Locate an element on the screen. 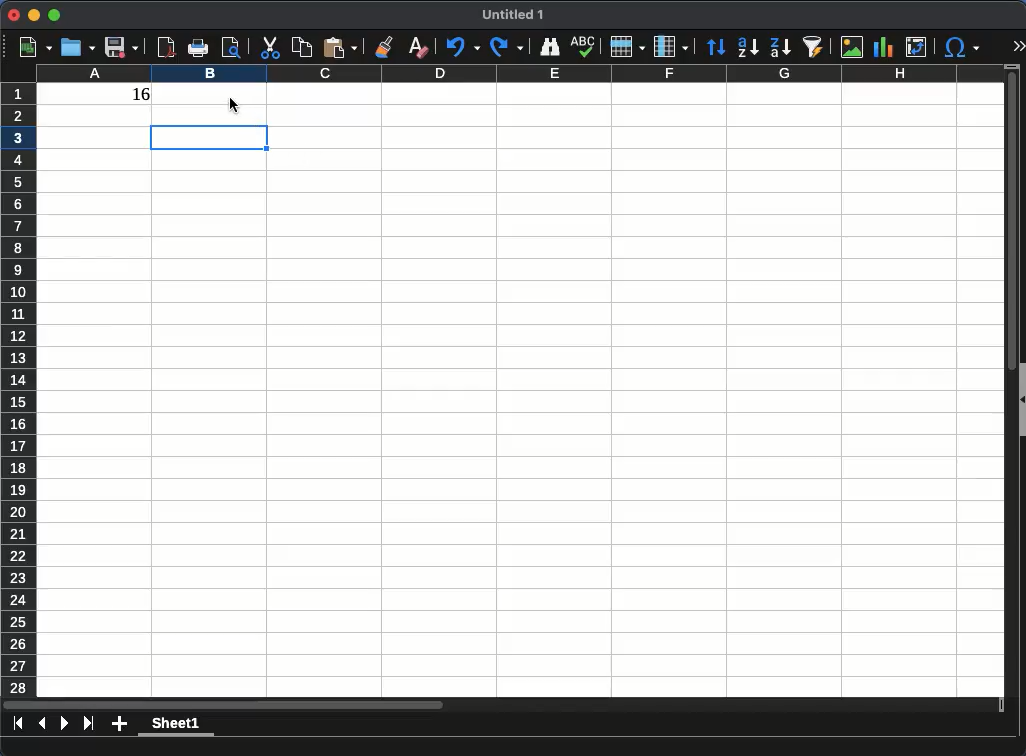  sheet1 is located at coordinates (177, 727).